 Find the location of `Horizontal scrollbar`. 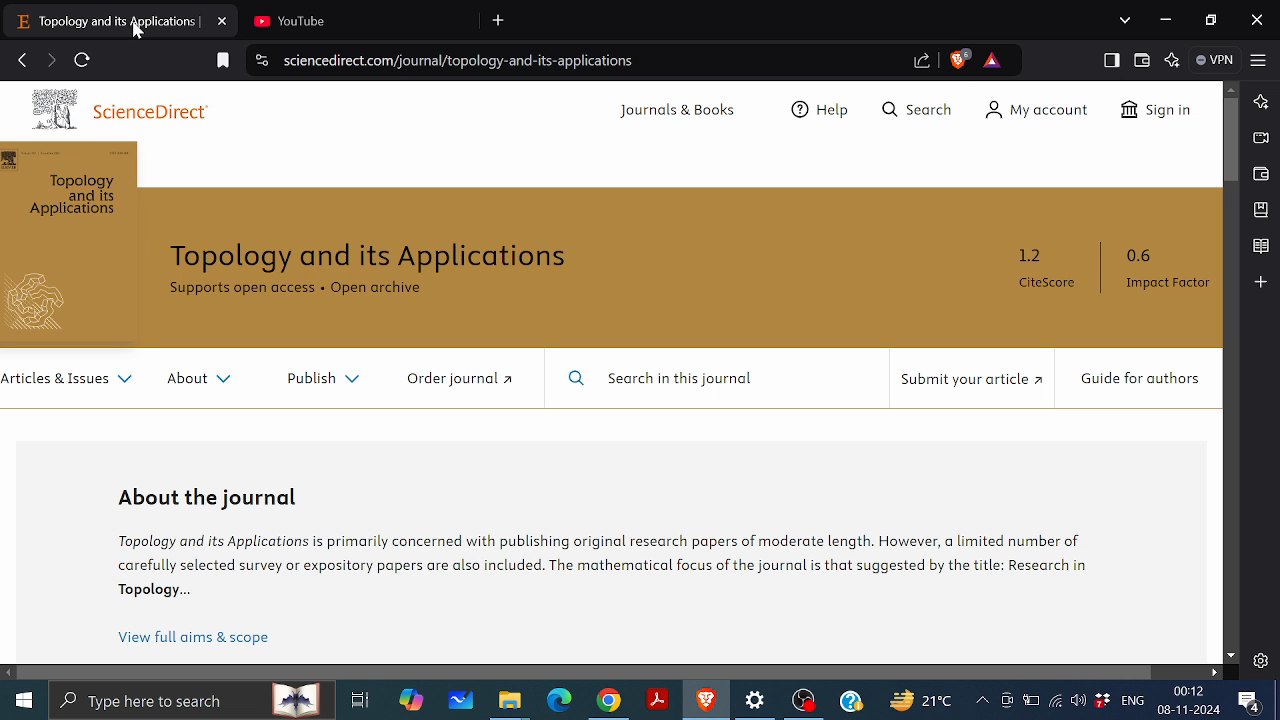

Horizontal scrollbar is located at coordinates (586, 671).